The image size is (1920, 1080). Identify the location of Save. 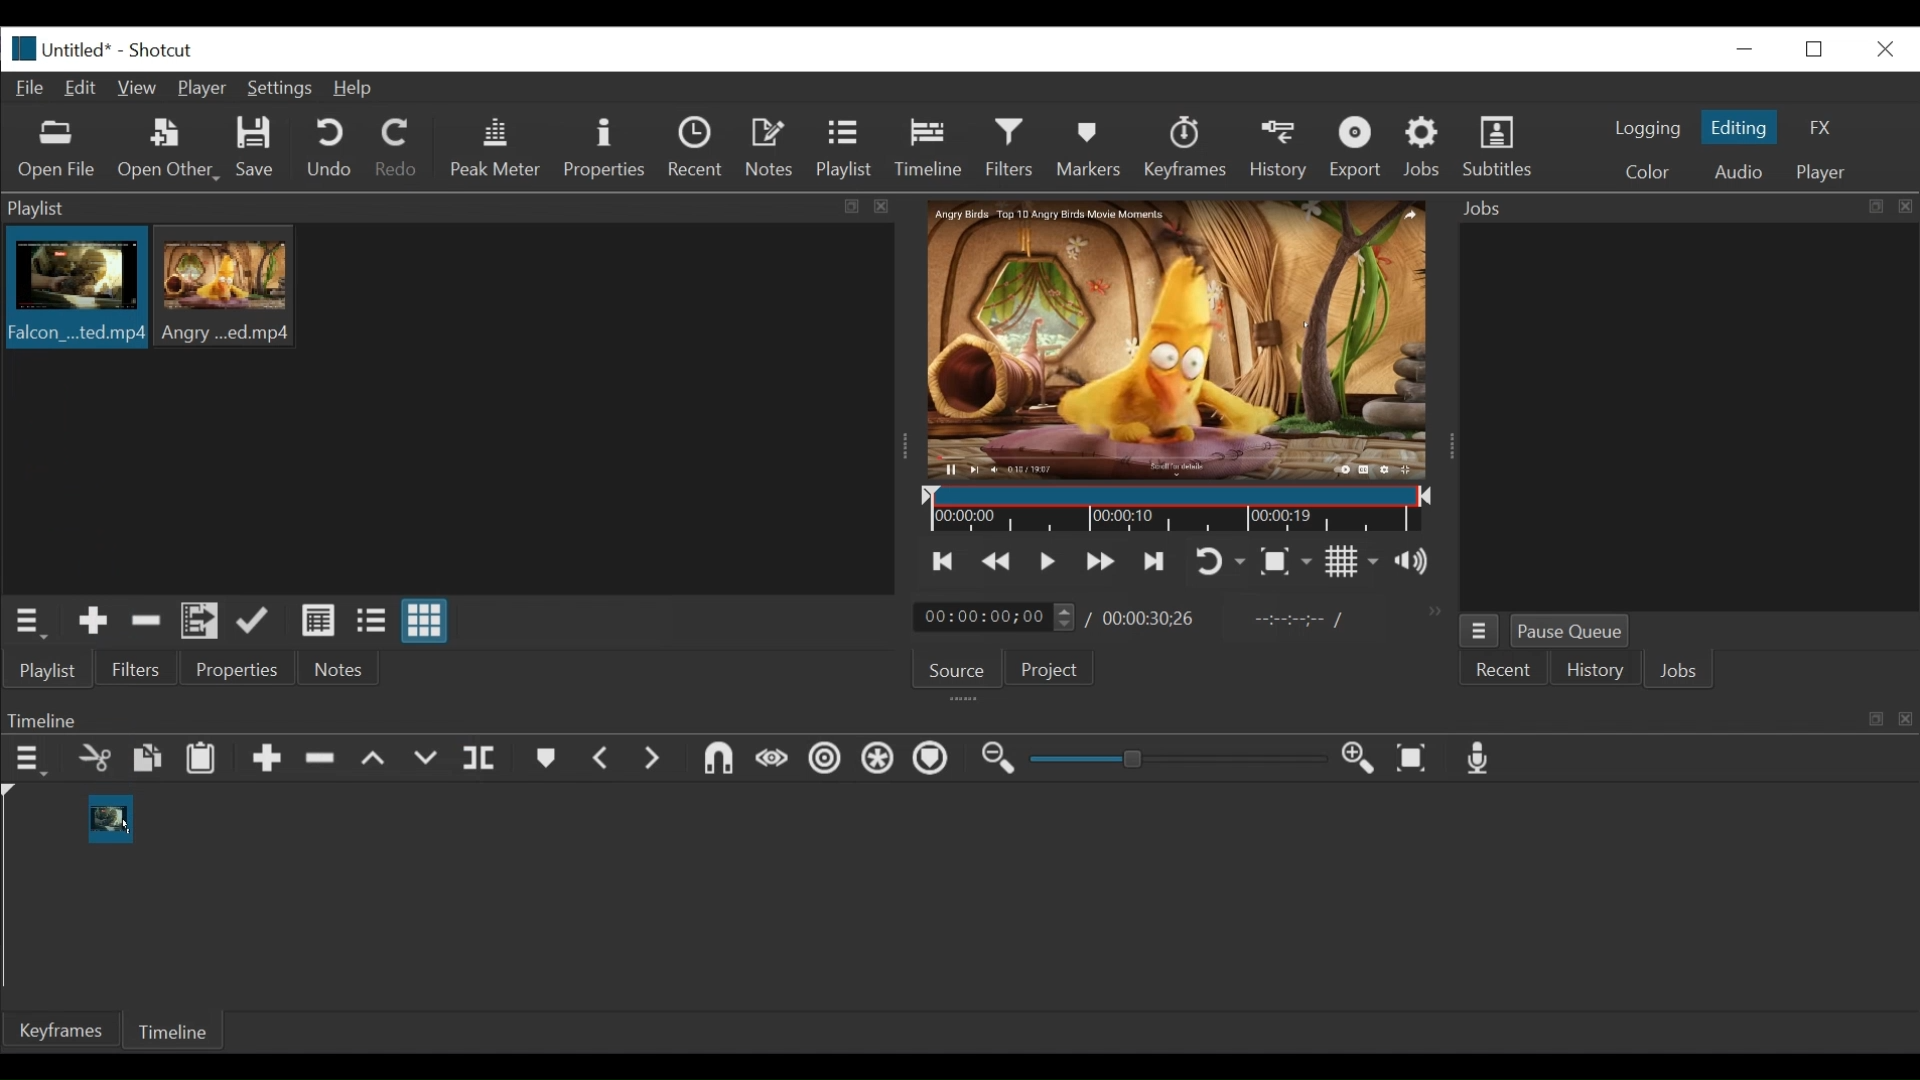
(256, 150).